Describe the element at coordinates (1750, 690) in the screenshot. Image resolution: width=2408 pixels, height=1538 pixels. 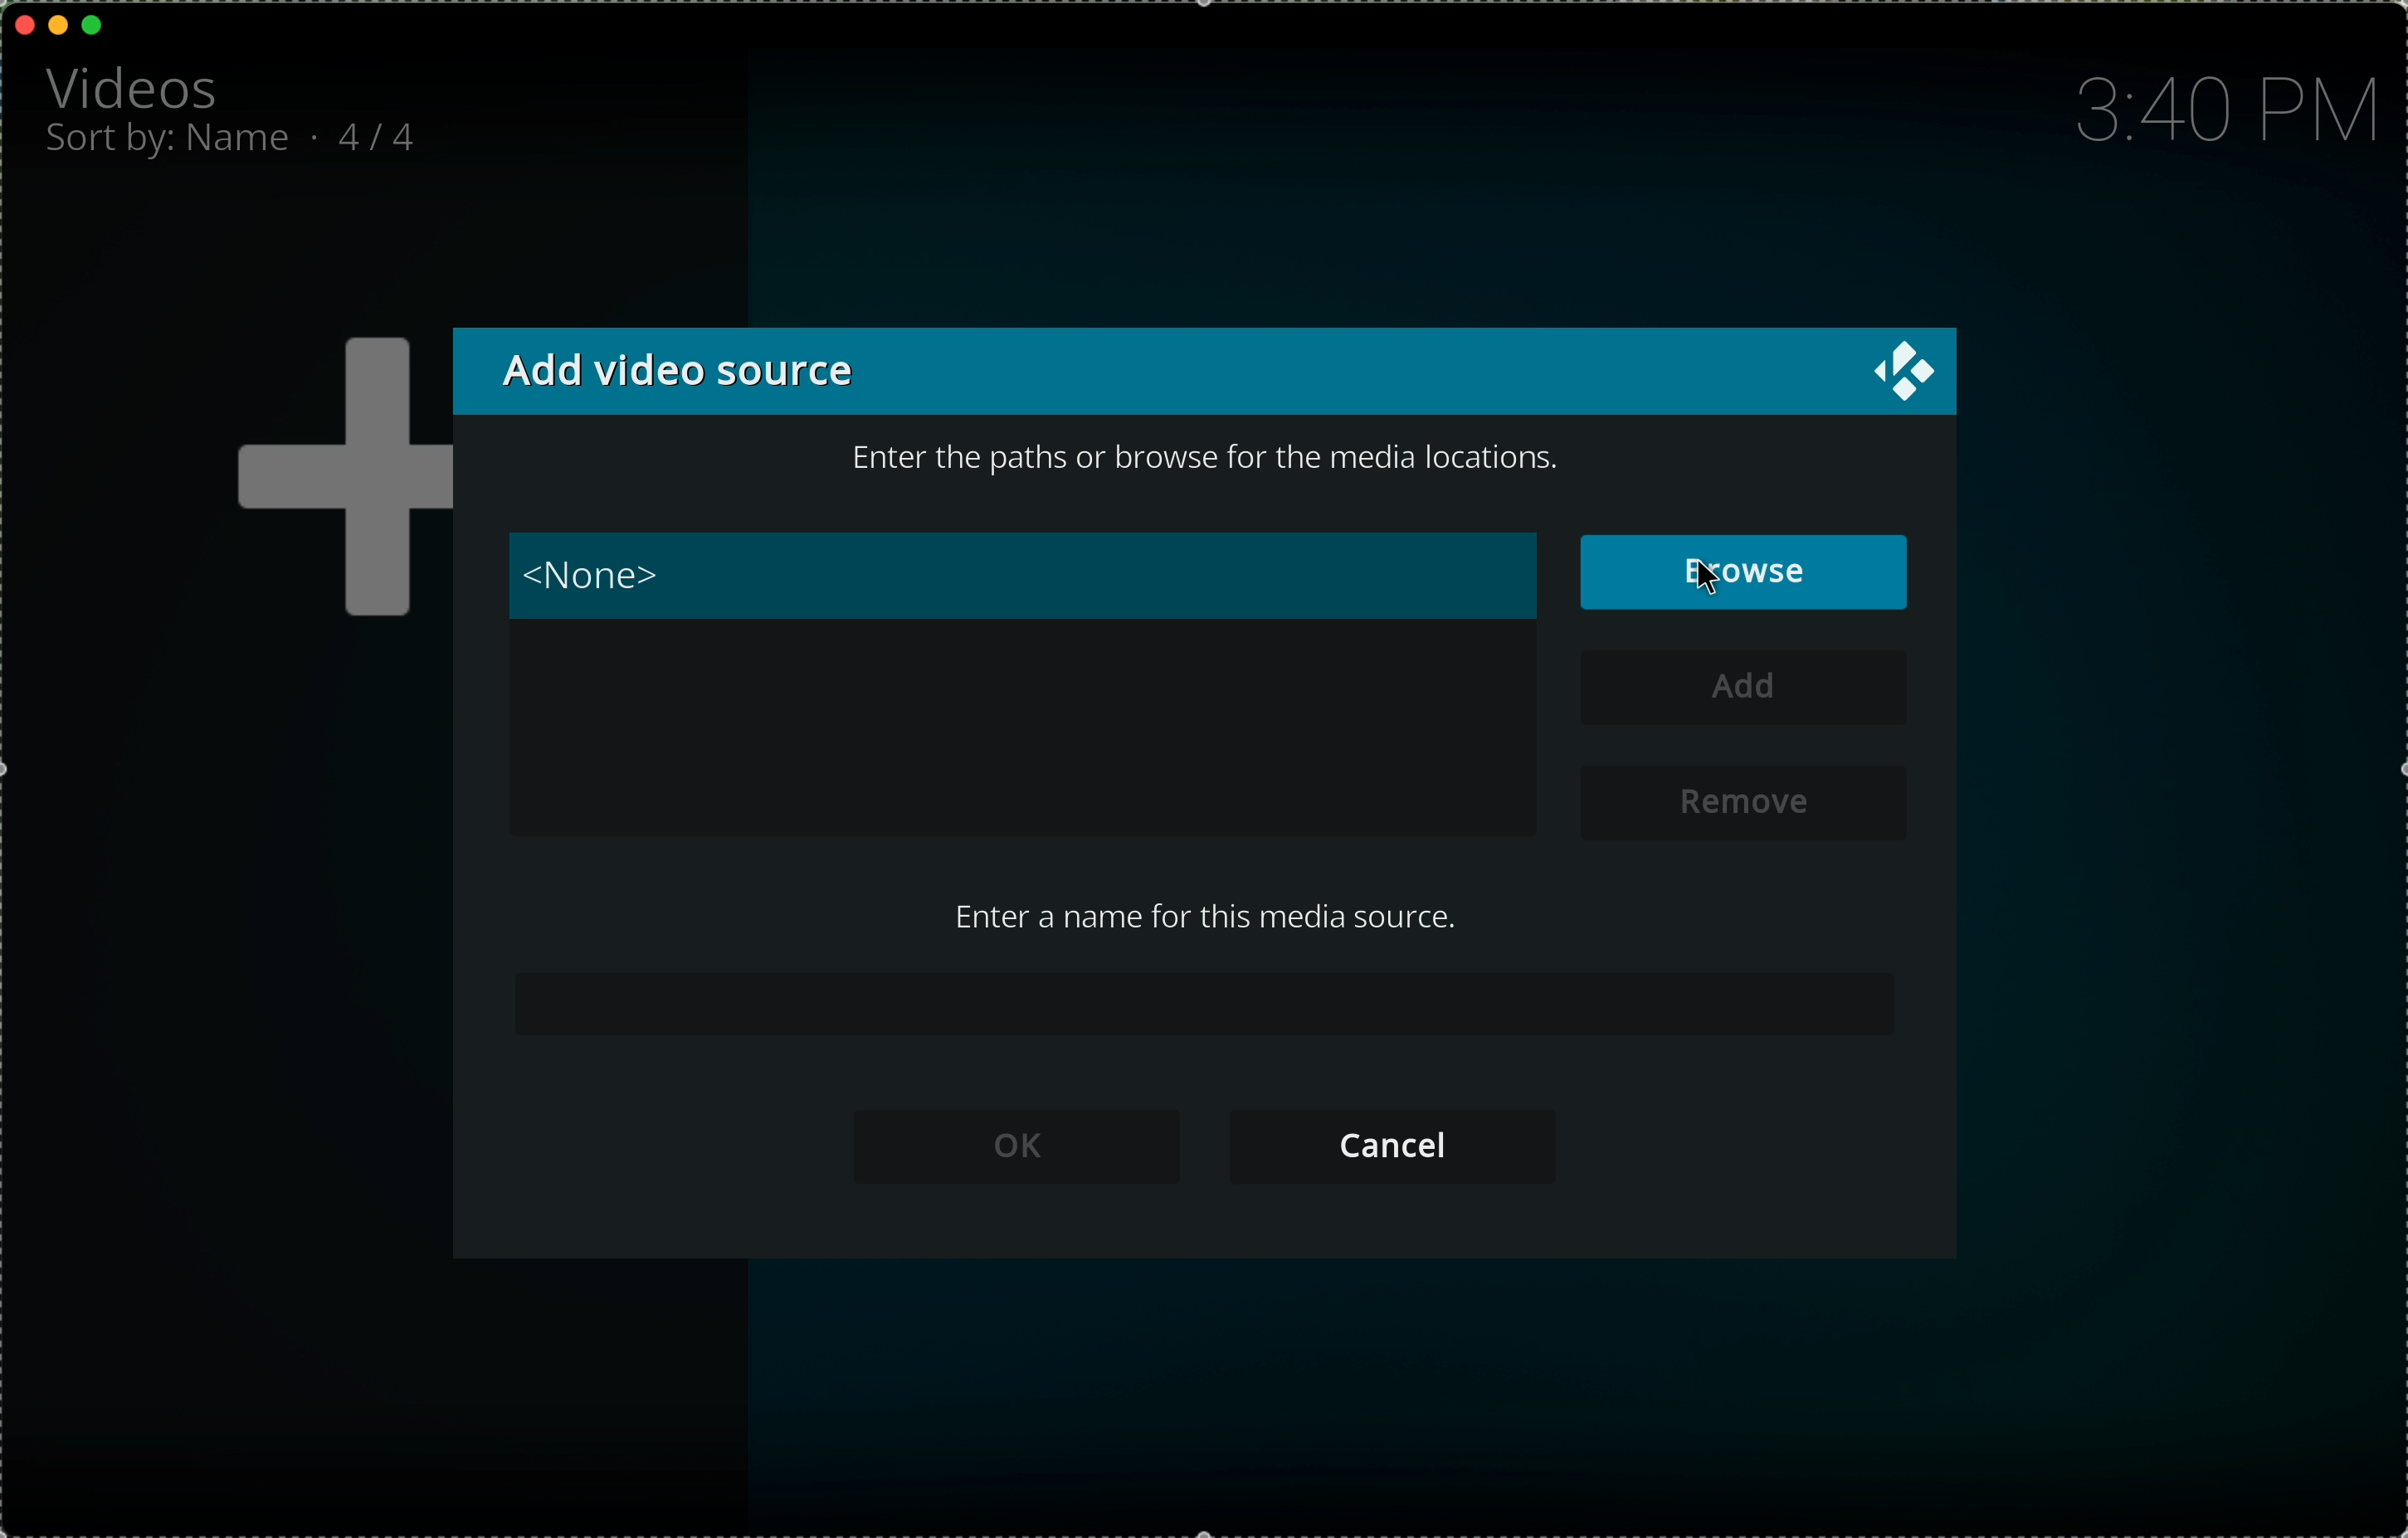
I see `add` at that location.